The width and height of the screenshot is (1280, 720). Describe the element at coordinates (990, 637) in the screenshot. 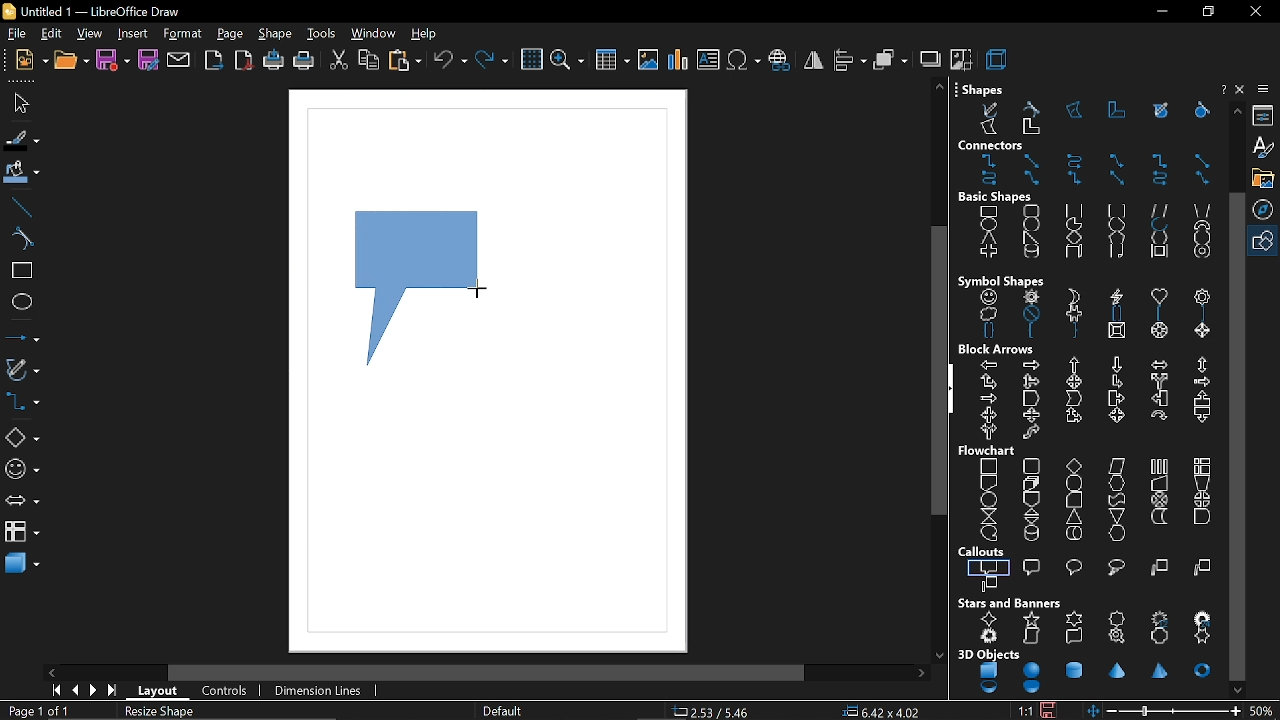

I see `explosion` at that location.